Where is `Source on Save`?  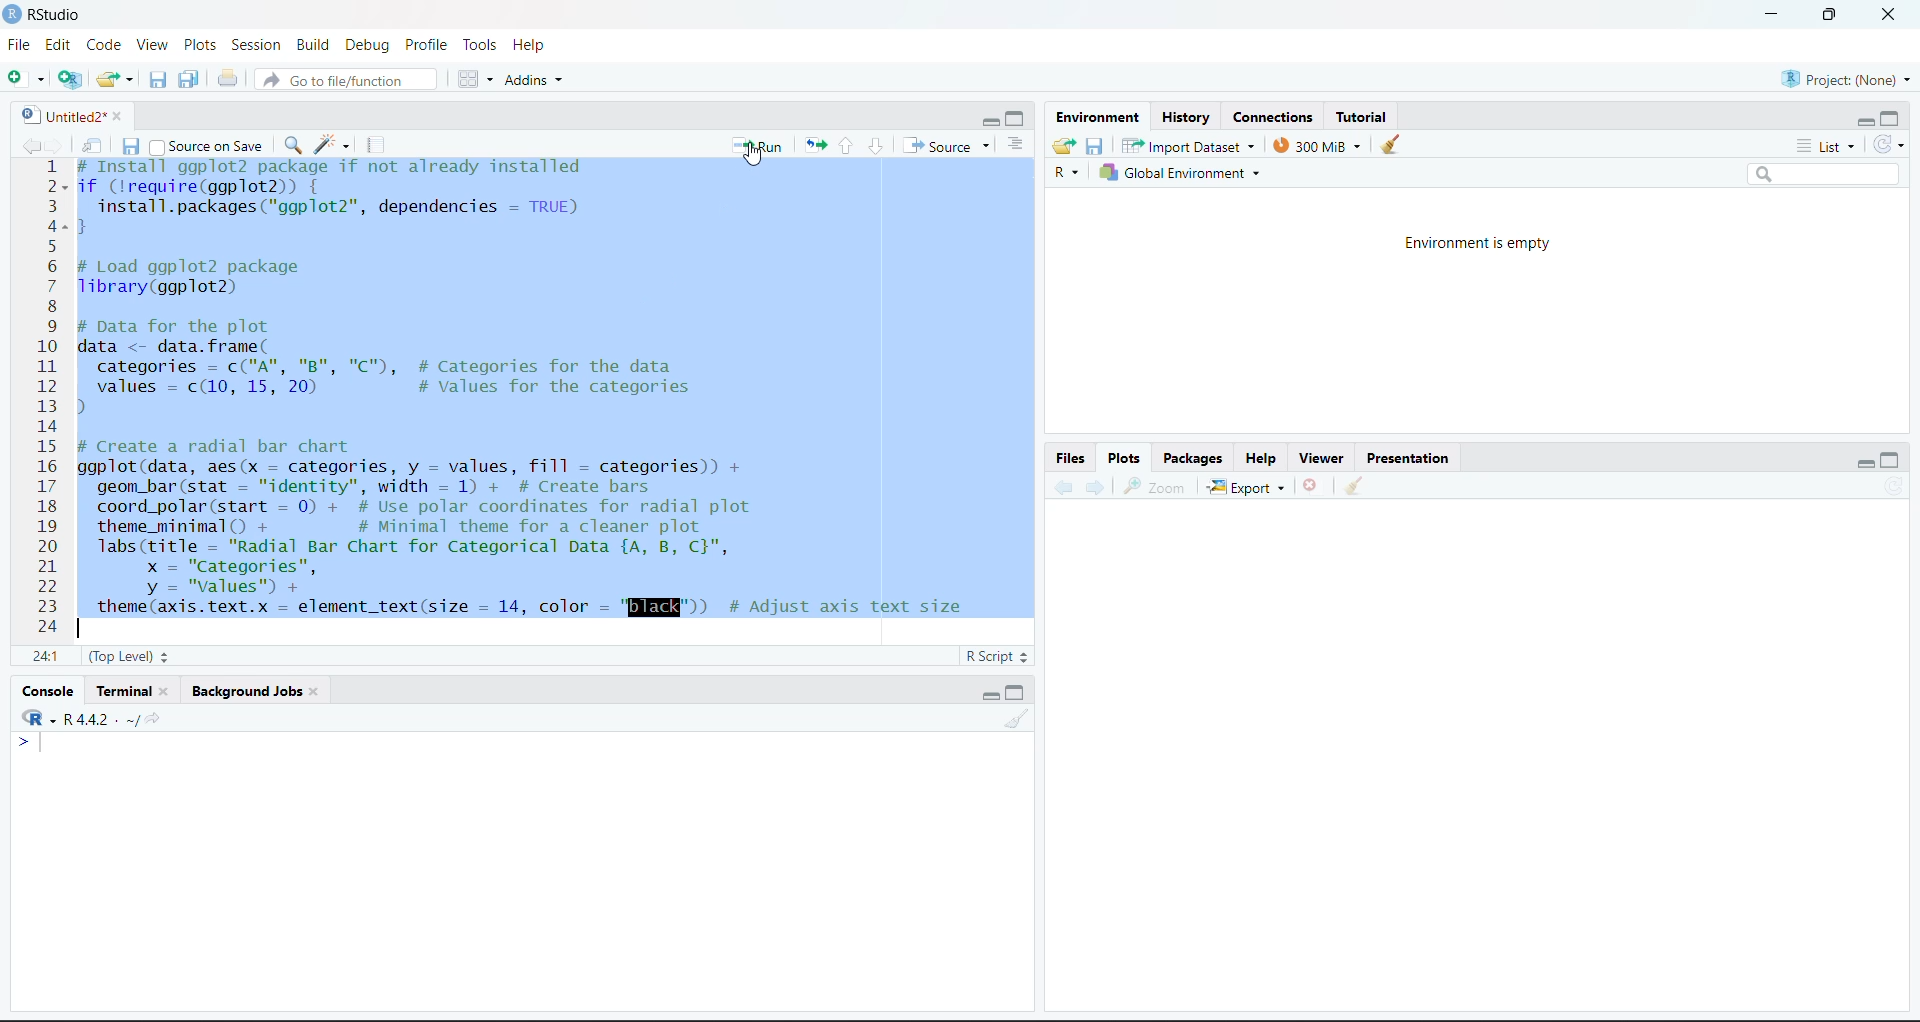 Source on Save is located at coordinates (208, 147).